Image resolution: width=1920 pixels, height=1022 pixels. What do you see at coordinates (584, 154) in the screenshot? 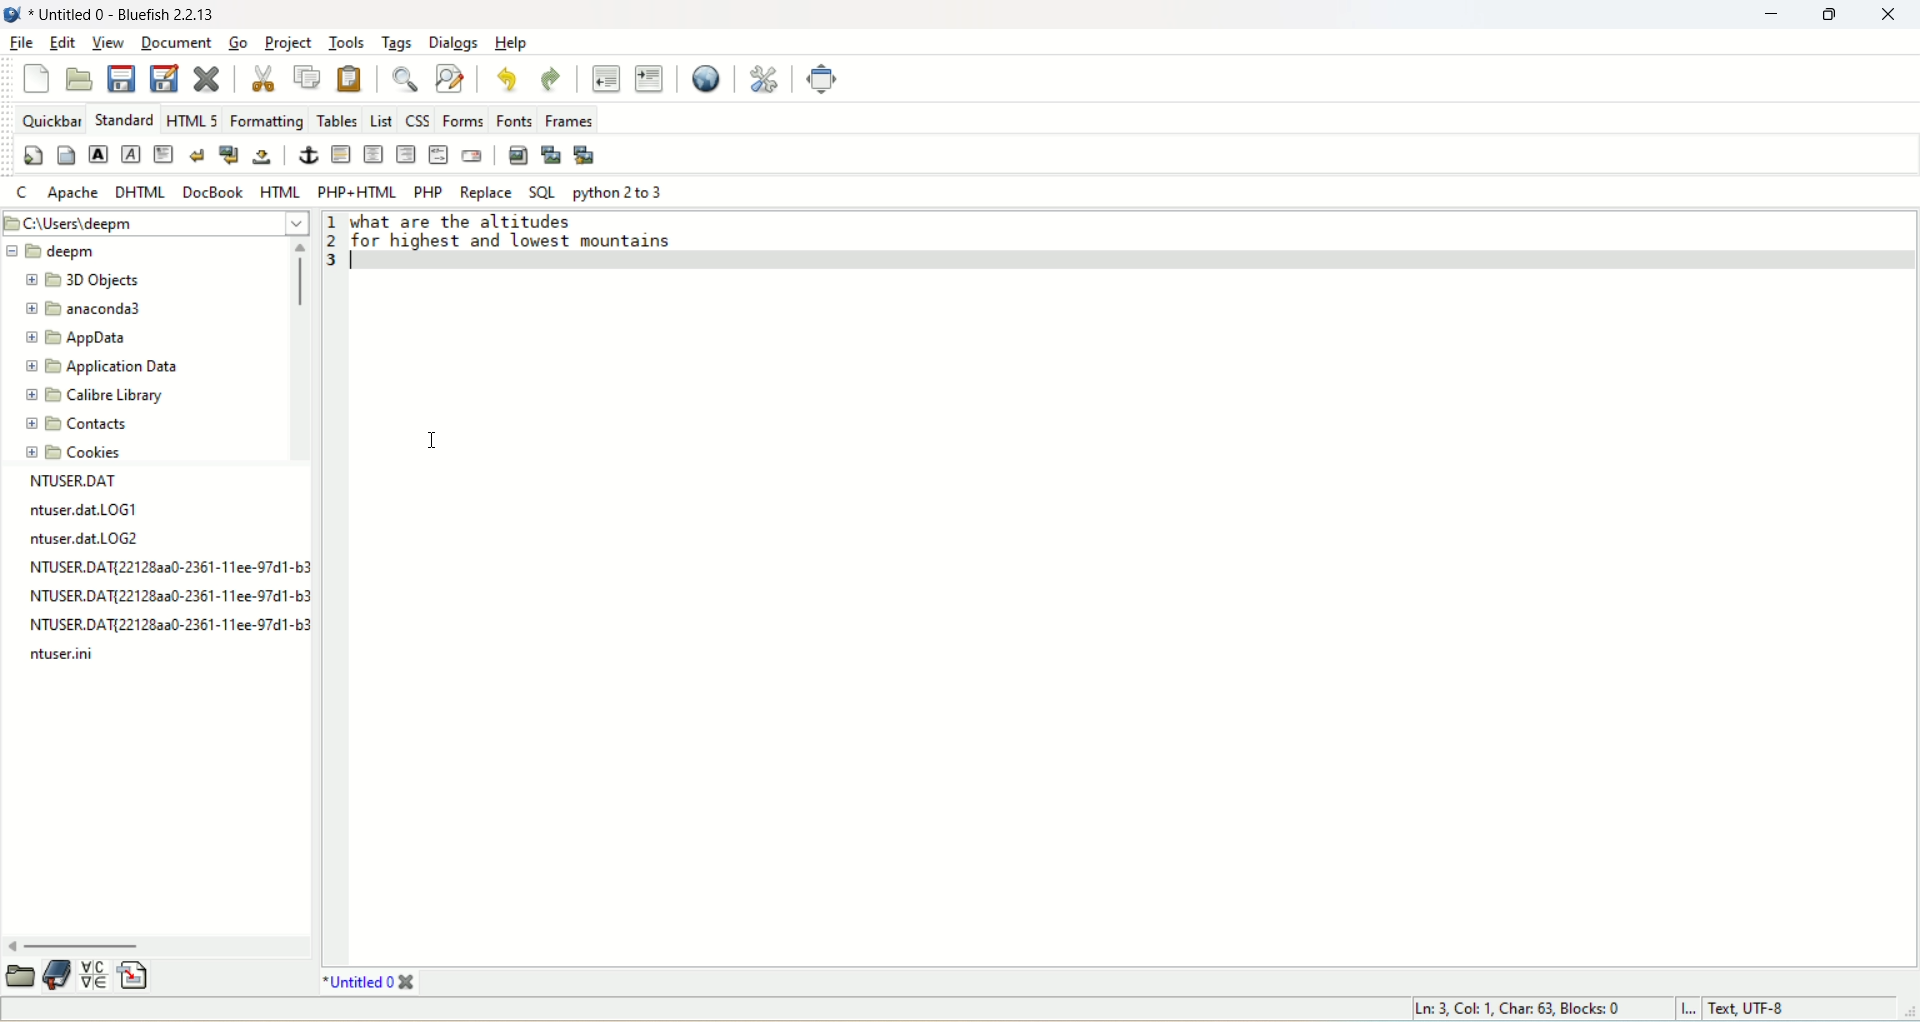
I see `multi-thumbnail` at bounding box center [584, 154].